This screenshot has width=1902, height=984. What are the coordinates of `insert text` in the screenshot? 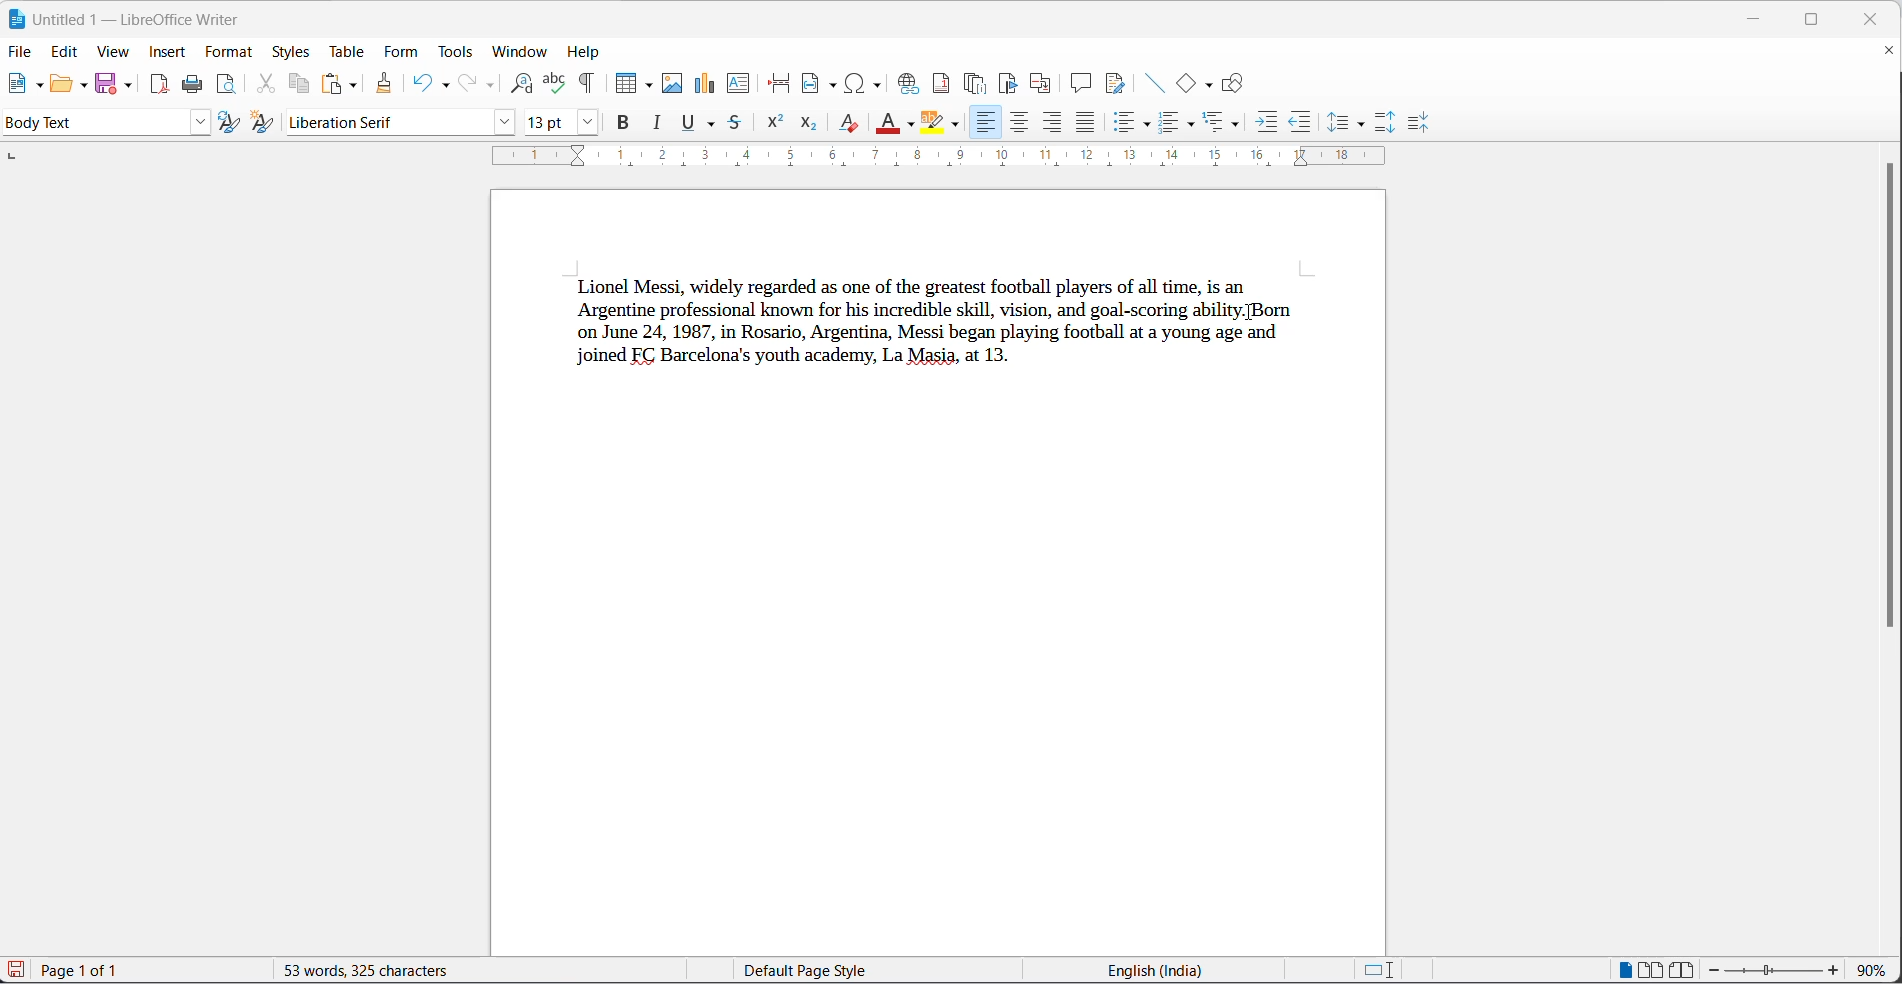 It's located at (739, 85).